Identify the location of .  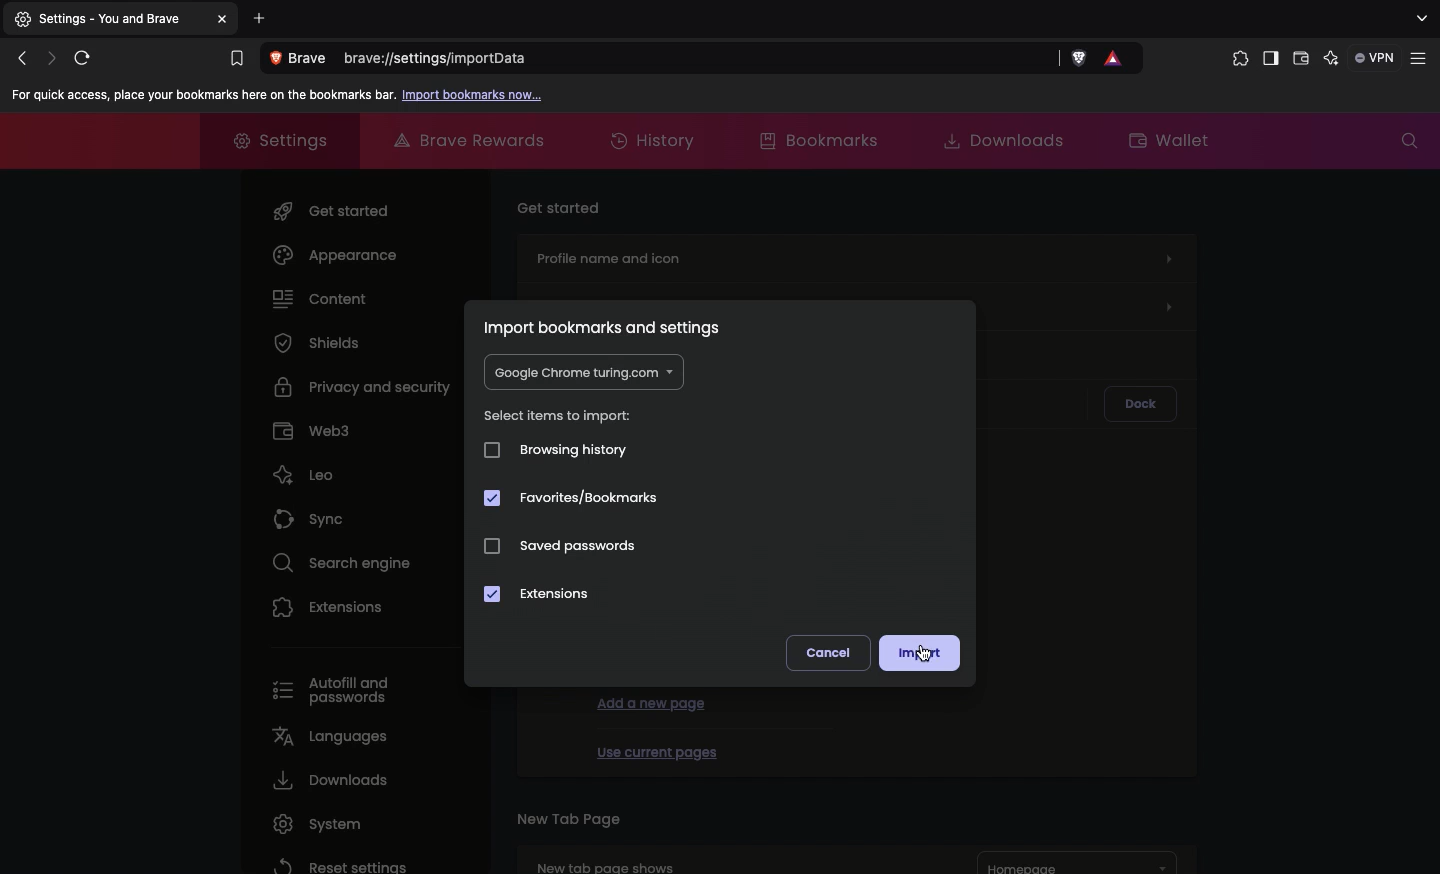
(225, 19).